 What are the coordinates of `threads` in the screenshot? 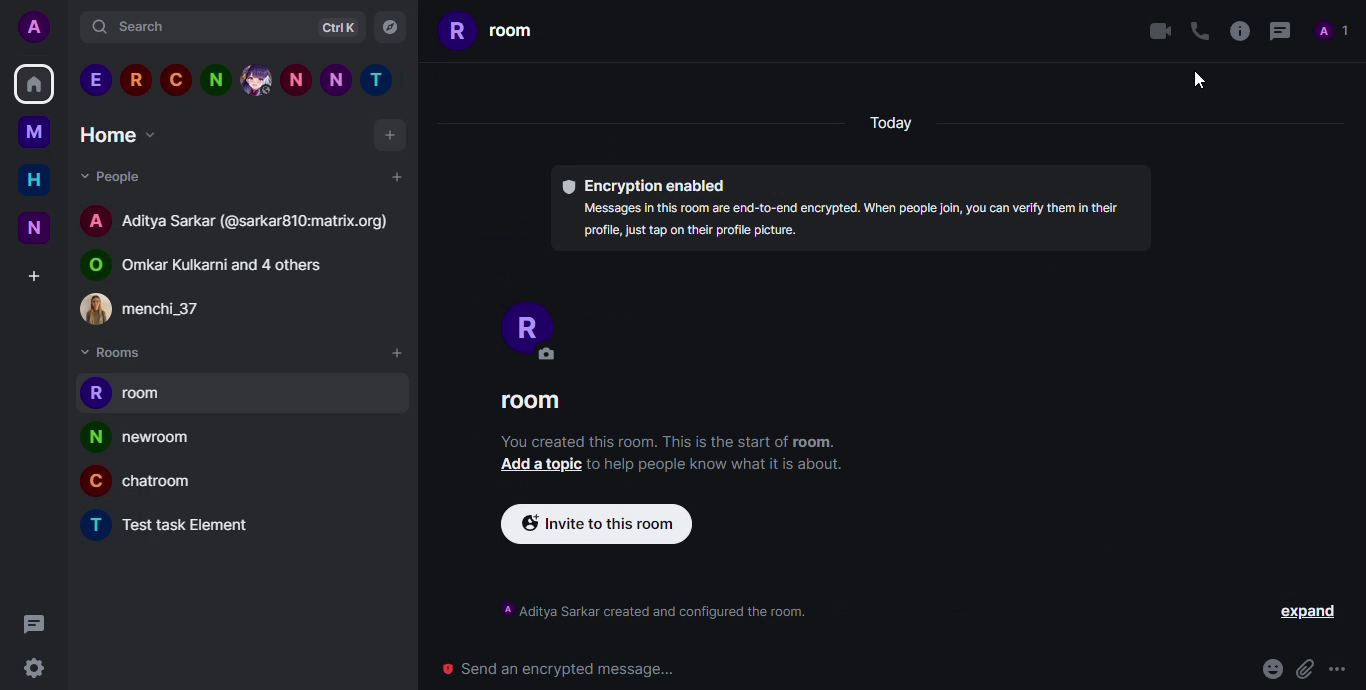 It's located at (1277, 30).